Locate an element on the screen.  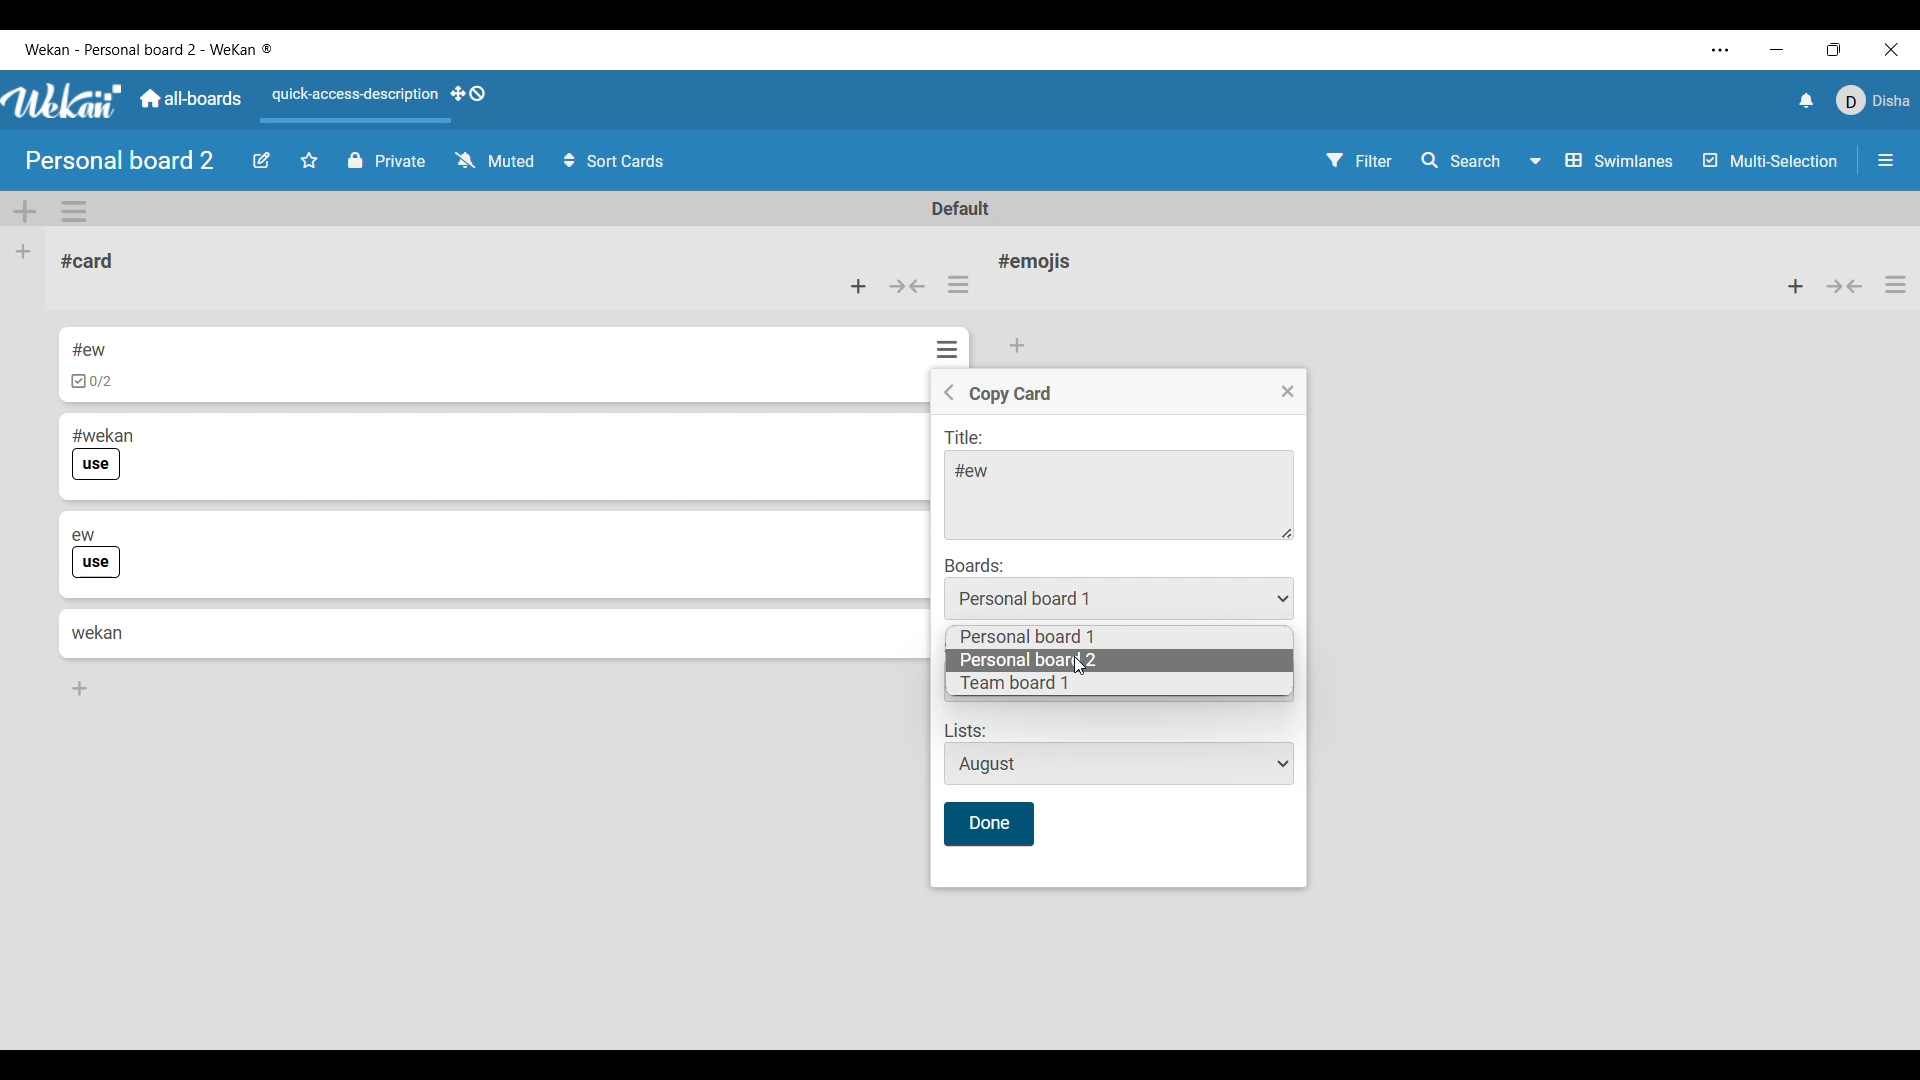
Quick access description is located at coordinates (351, 103).